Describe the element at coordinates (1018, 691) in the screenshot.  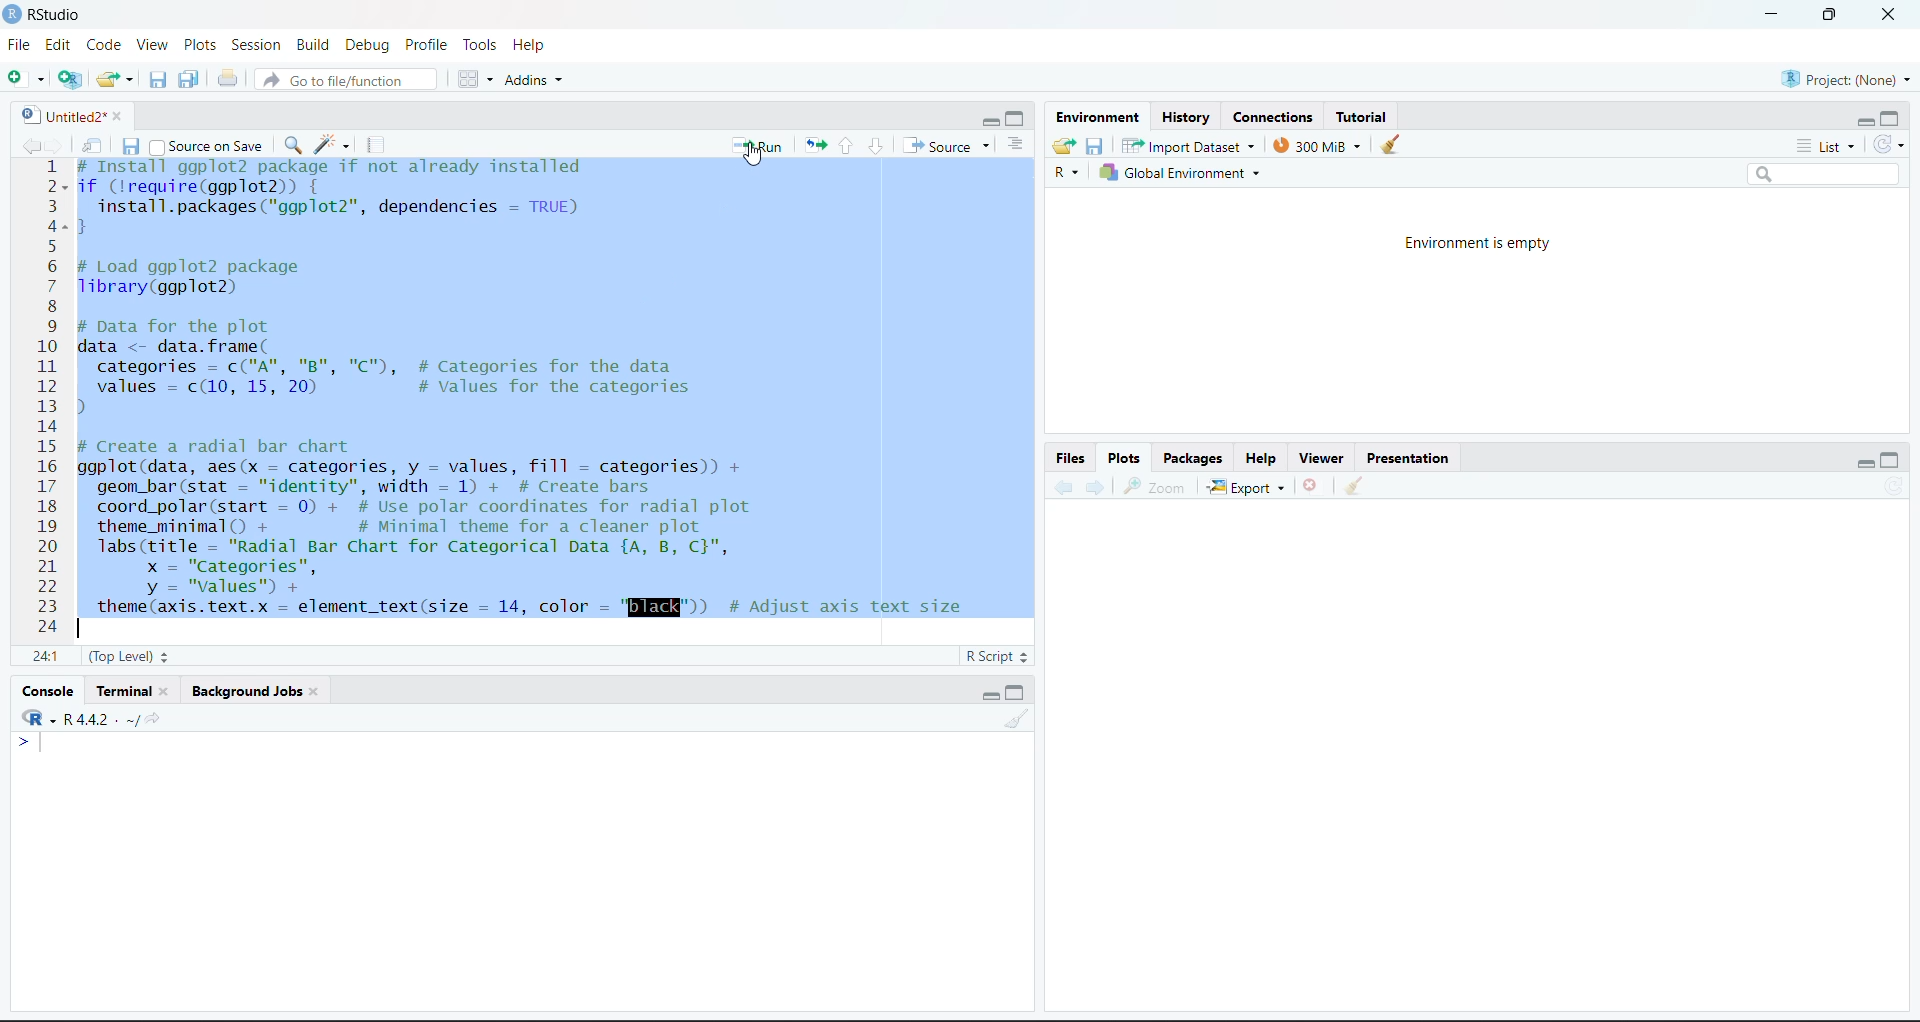
I see `hide console` at that location.